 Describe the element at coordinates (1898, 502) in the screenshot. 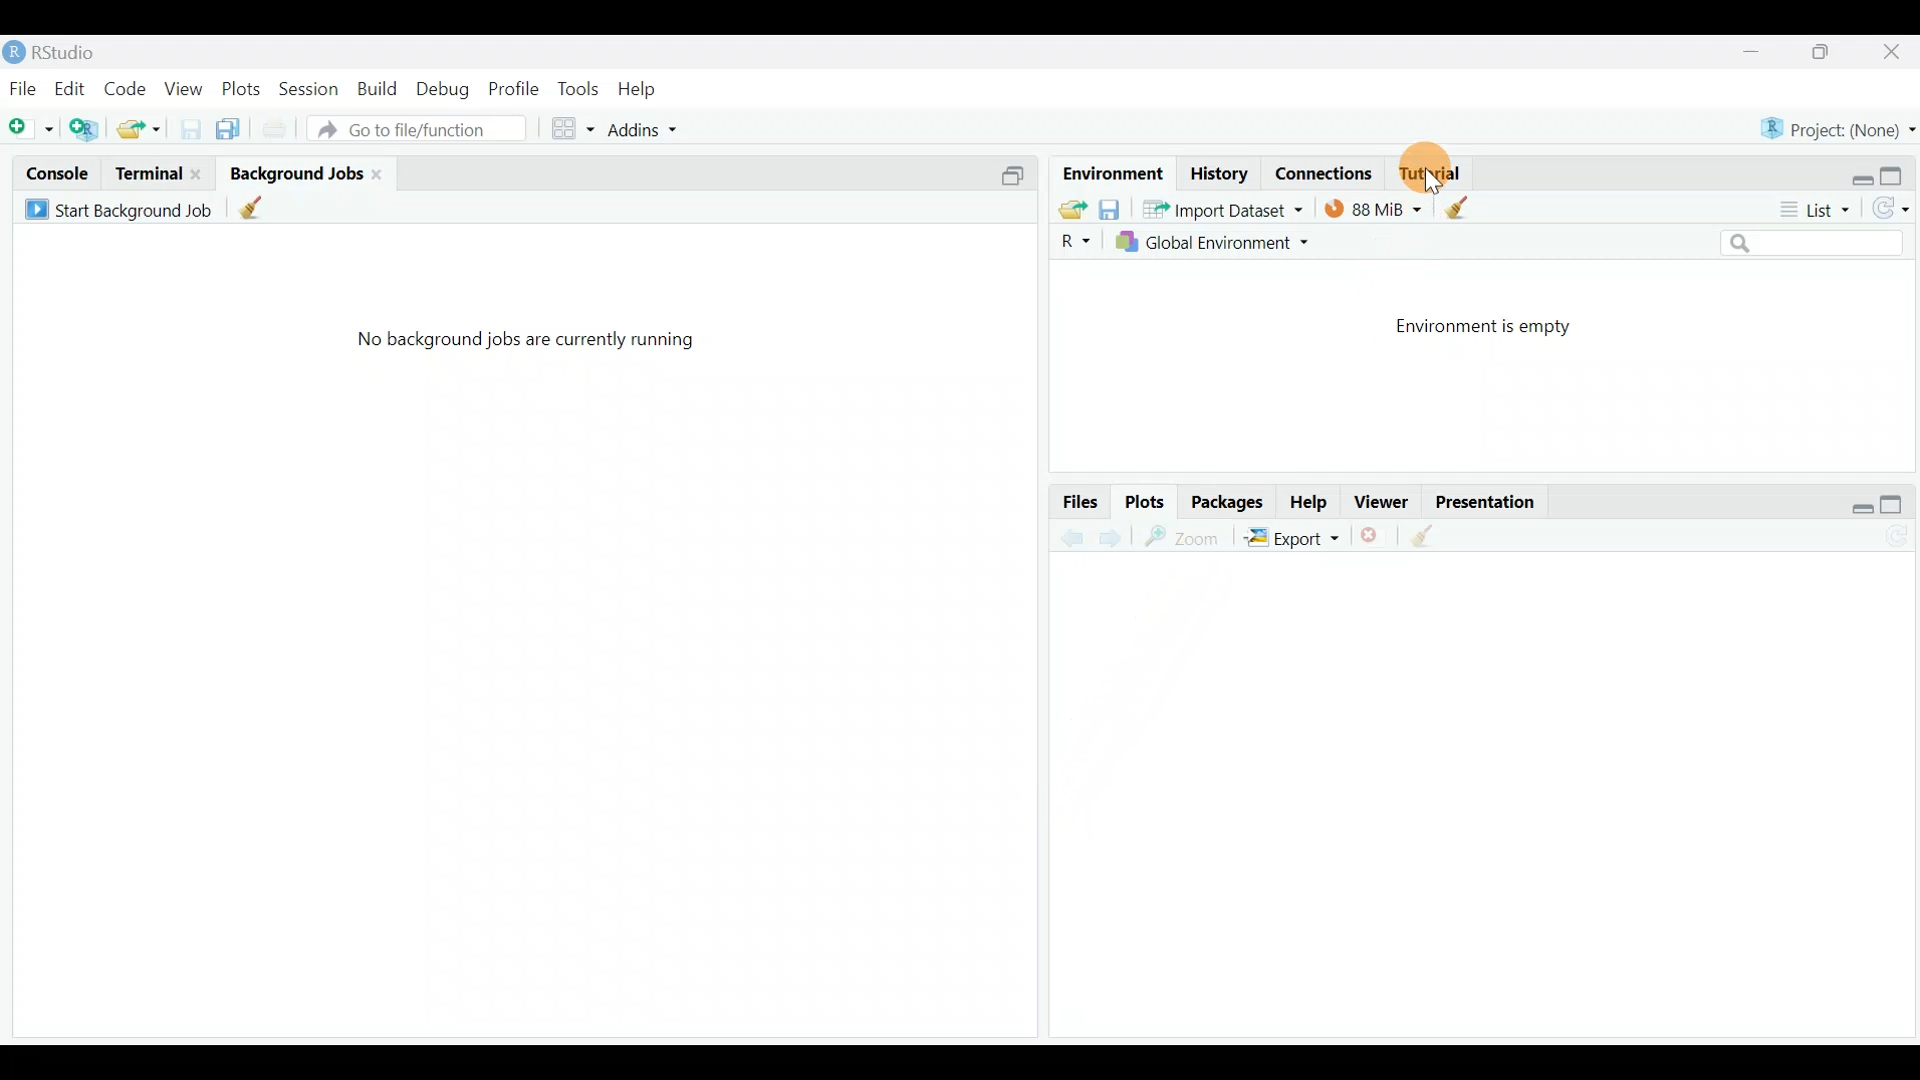

I see `maximize` at that location.